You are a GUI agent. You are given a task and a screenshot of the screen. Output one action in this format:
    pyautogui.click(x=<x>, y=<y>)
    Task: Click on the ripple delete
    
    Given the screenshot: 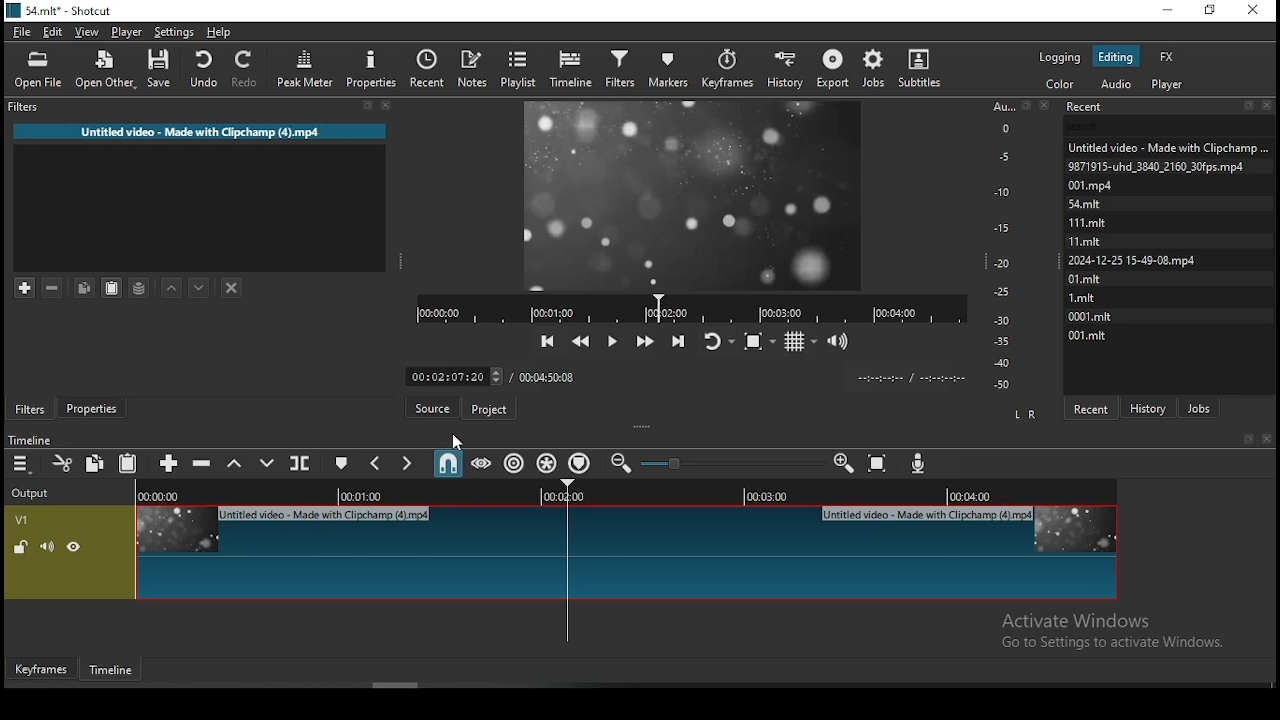 What is the action you would take?
    pyautogui.click(x=202, y=465)
    